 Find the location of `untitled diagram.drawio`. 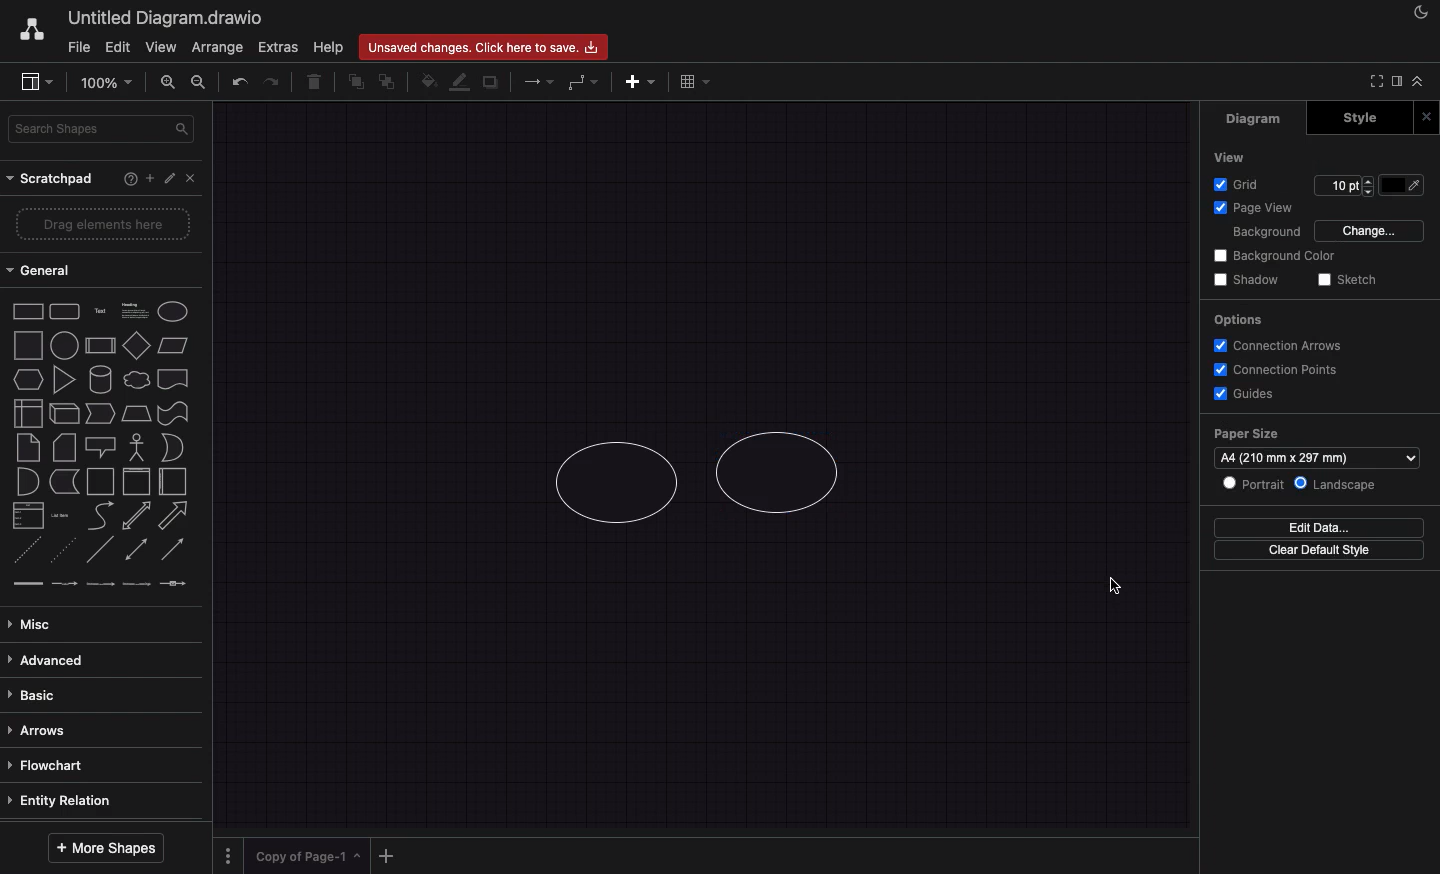

untitled diagram.drawio is located at coordinates (166, 19).